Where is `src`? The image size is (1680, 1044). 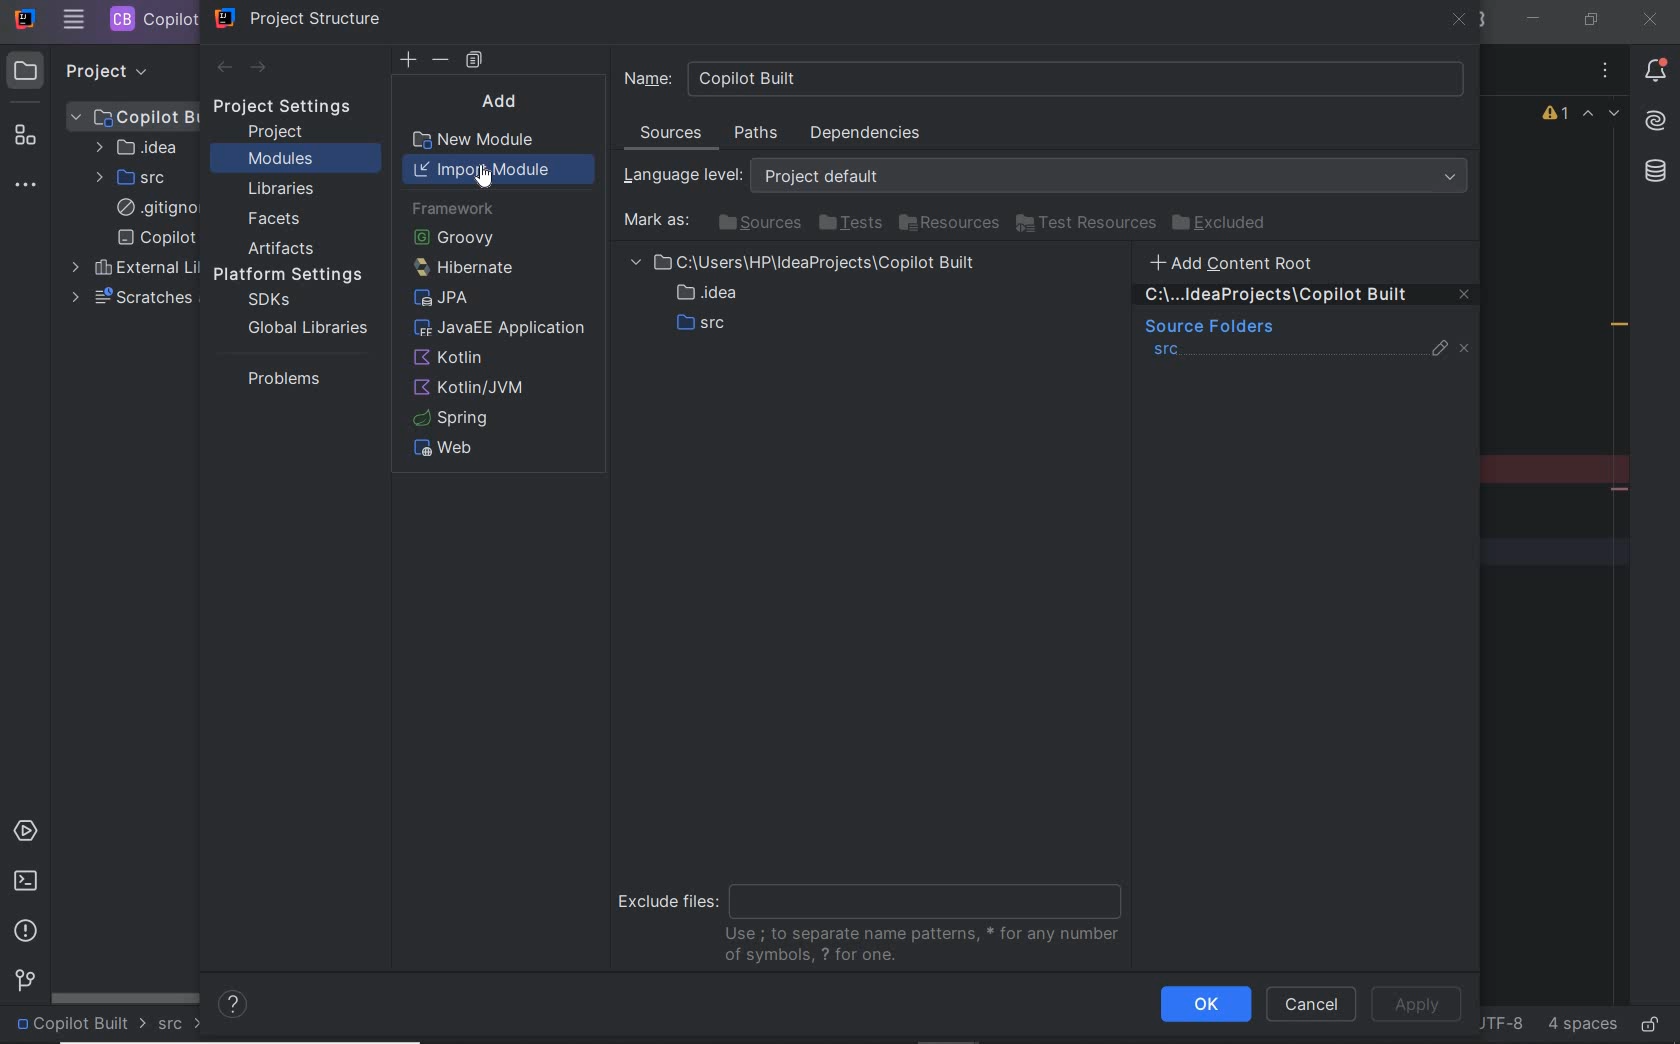
src is located at coordinates (1167, 352).